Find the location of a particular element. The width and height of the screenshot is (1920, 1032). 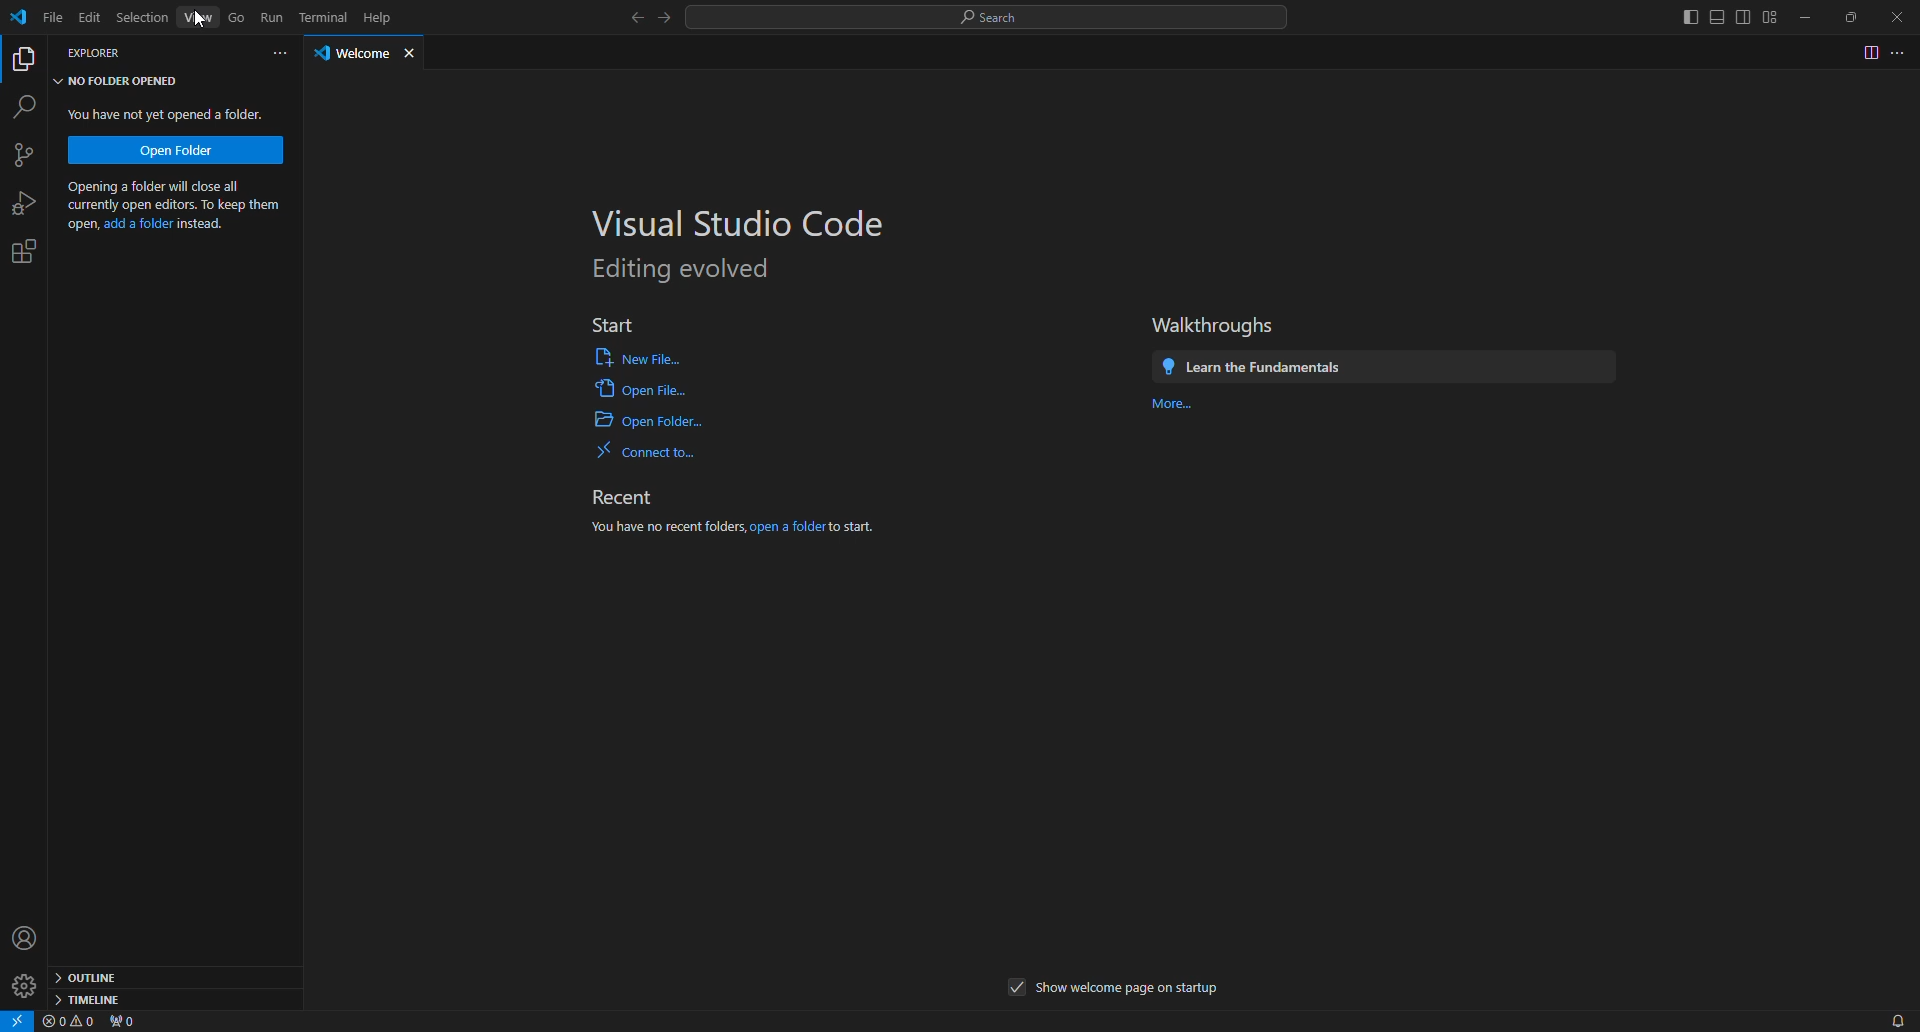

Editing evolved is located at coordinates (685, 270).